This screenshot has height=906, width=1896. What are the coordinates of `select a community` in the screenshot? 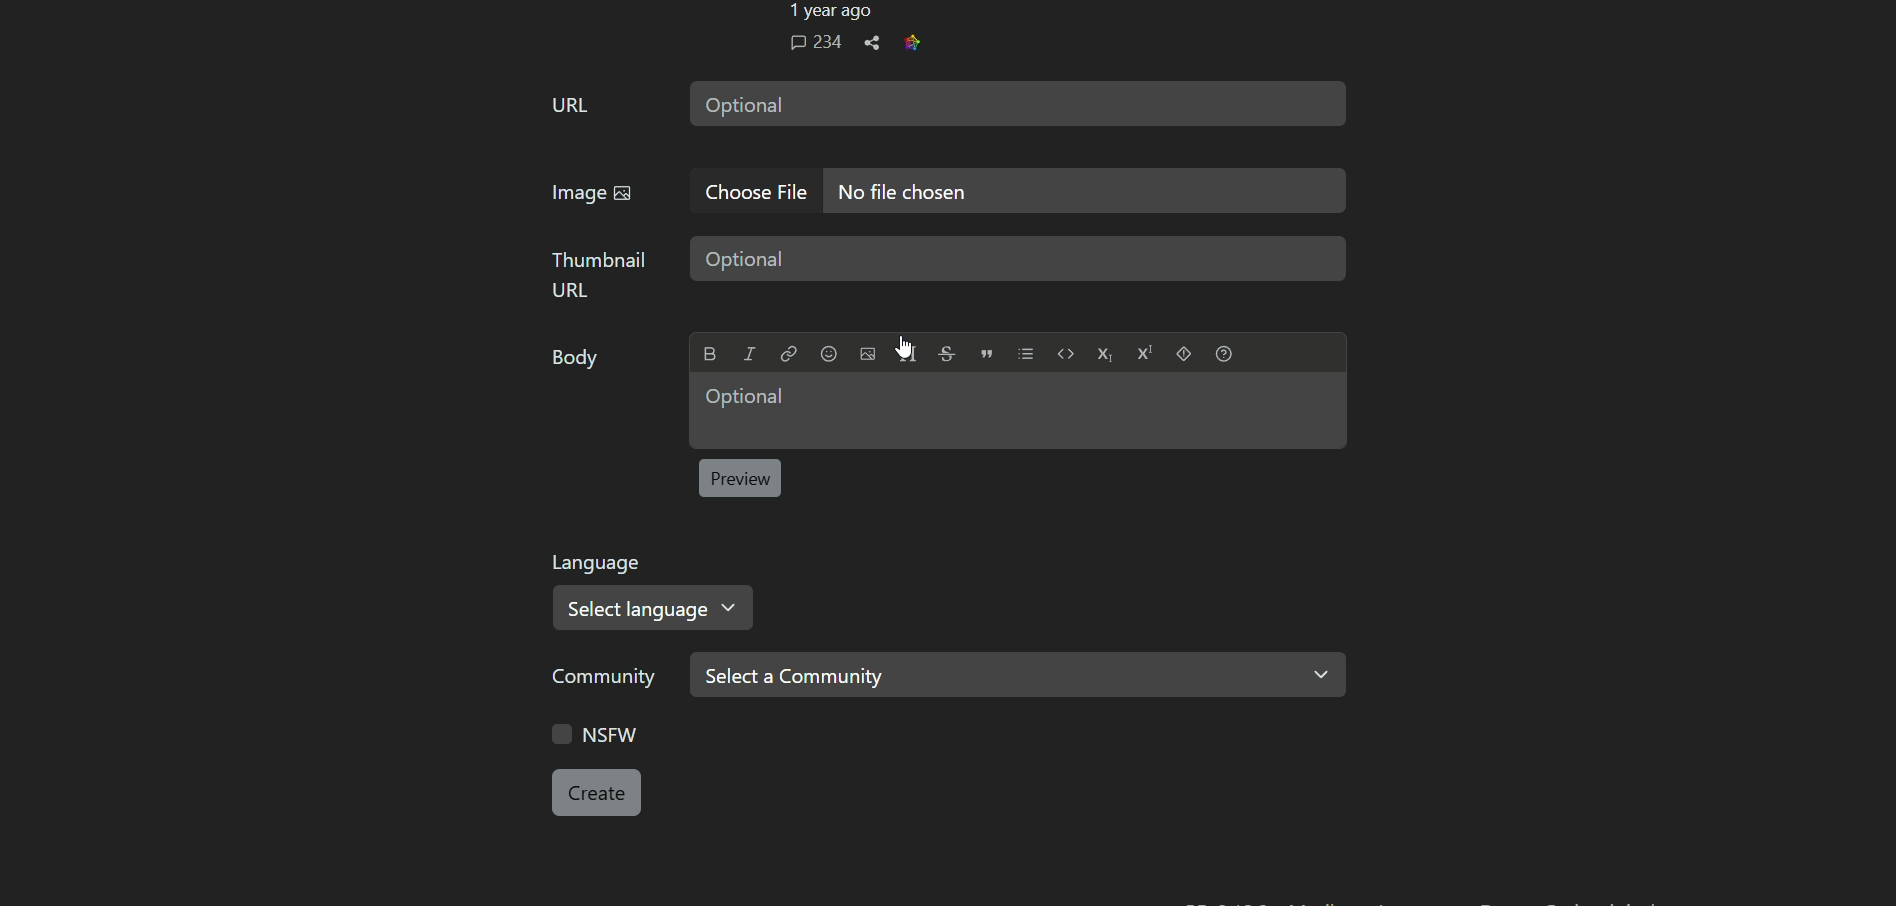 It's located at (1019, 676).